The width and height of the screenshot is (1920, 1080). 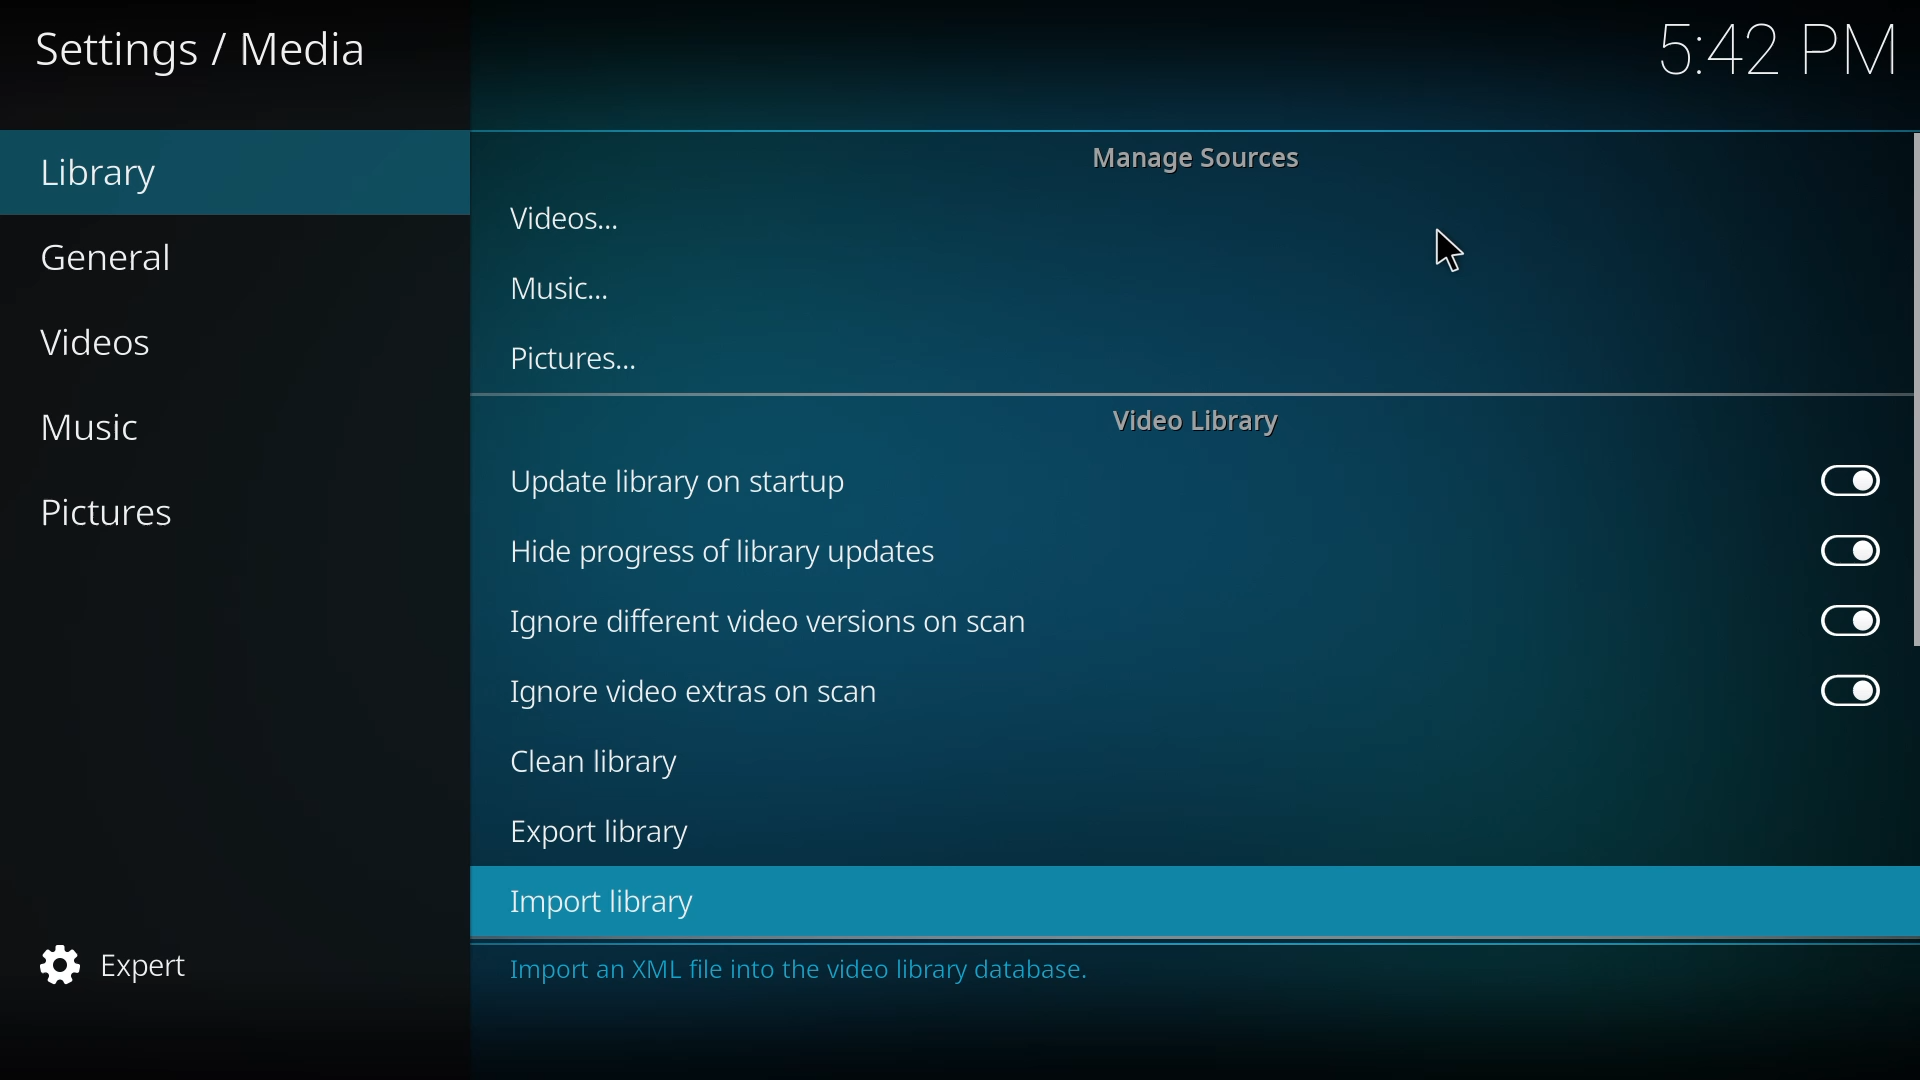 I want to click on ignore video extras, so click(x=699, y=692).